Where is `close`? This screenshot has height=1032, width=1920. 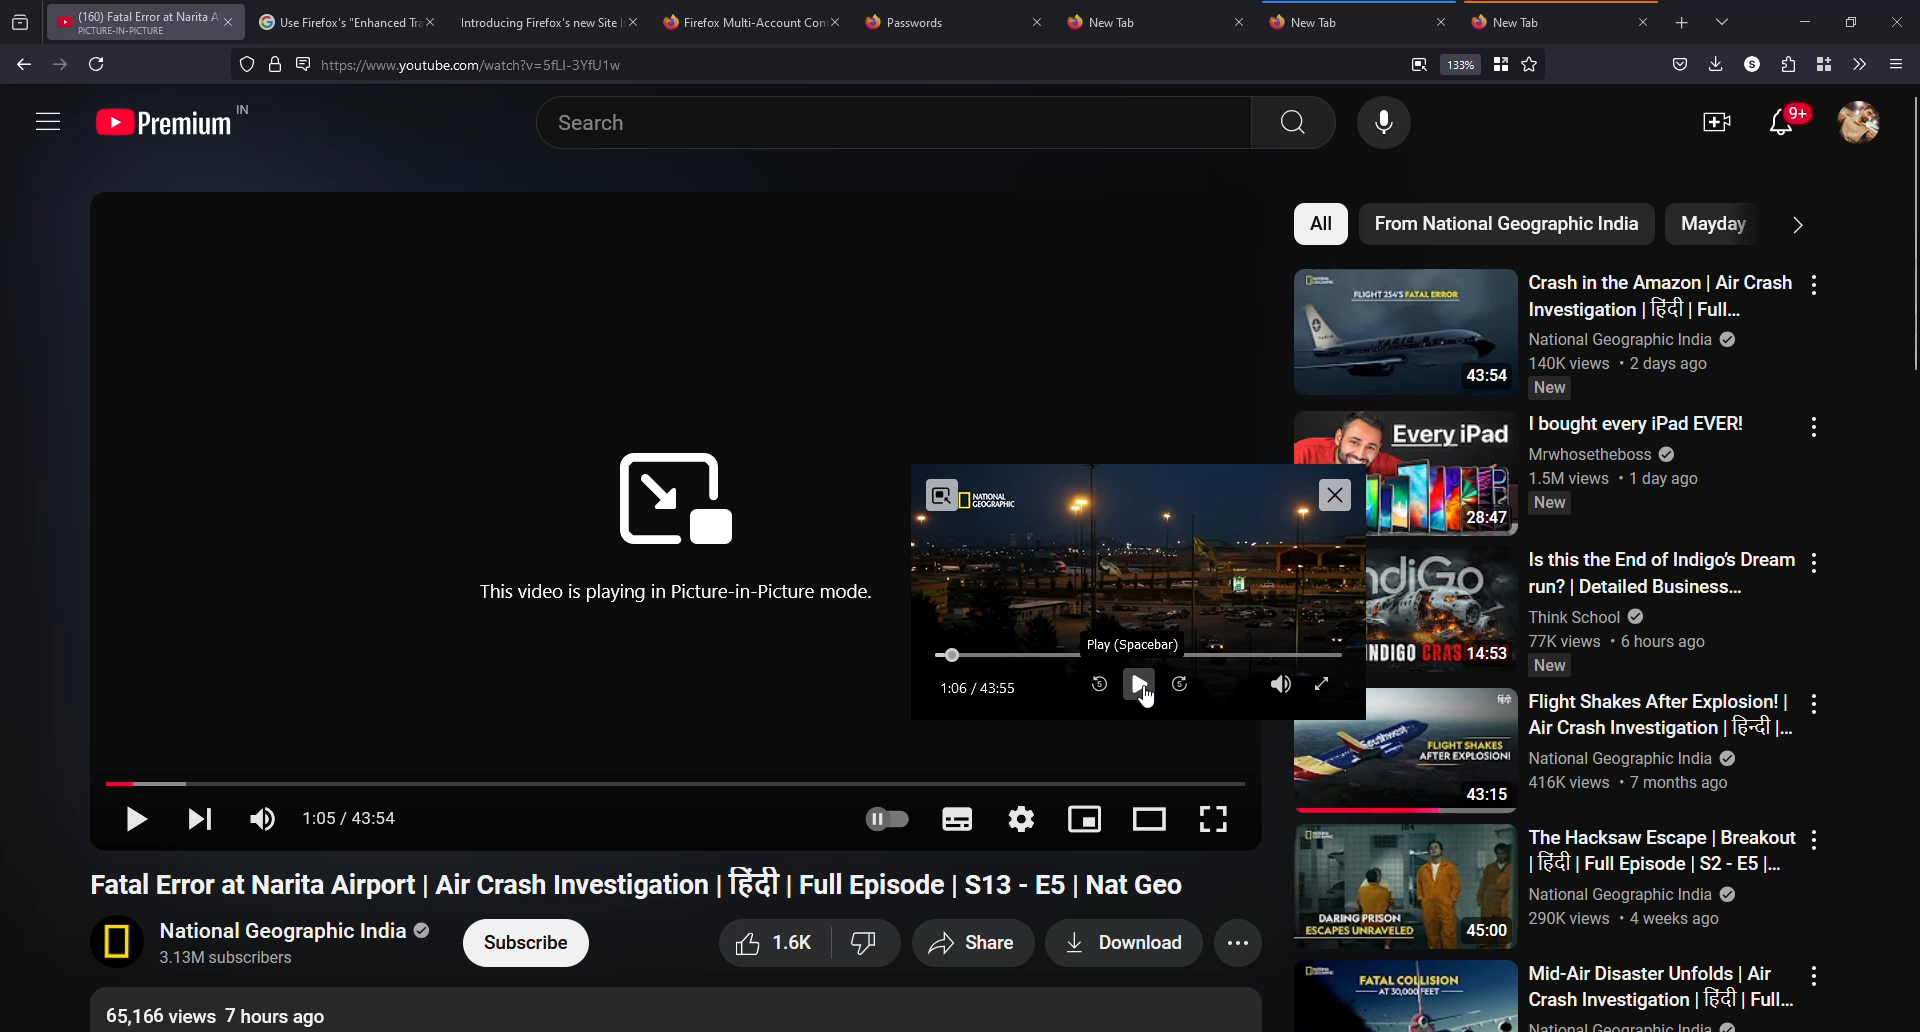 close is located at coordinates (228, 22).